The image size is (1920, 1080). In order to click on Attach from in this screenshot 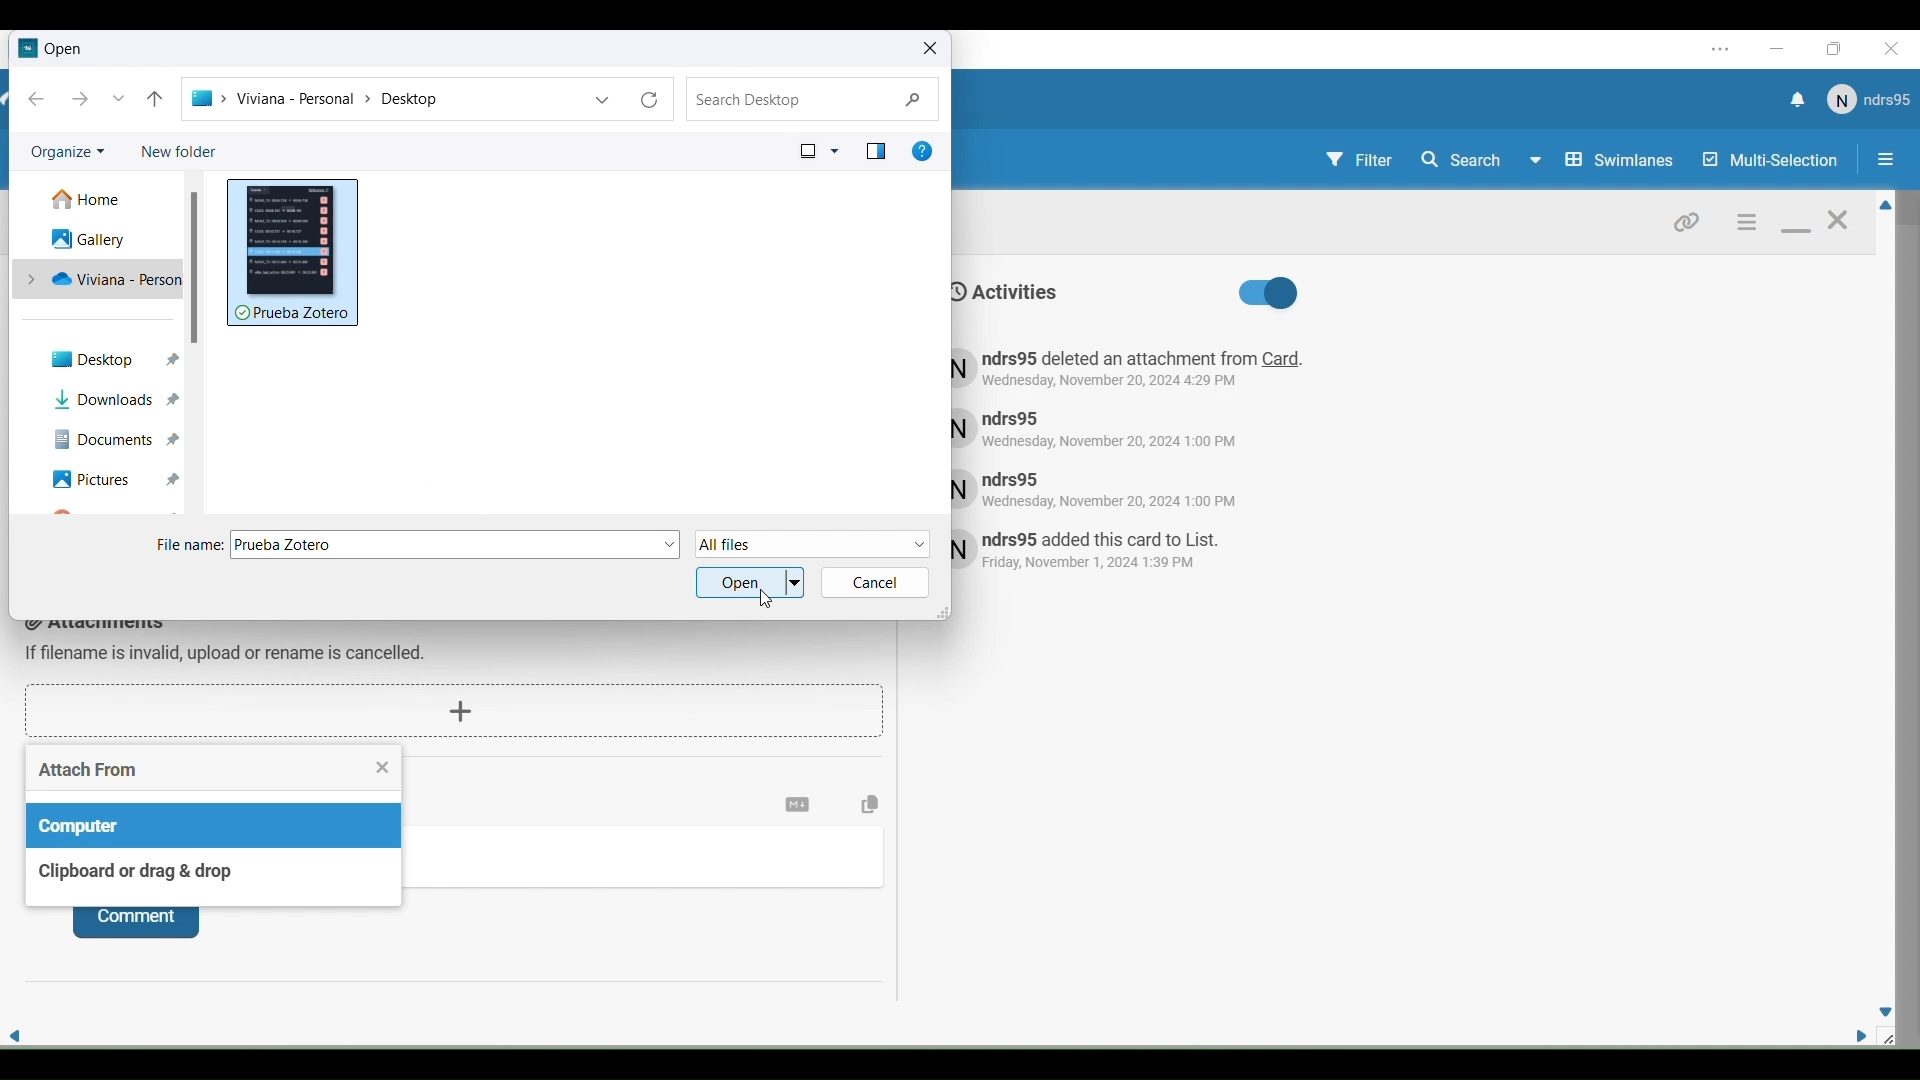, I will do `click(200, 767)`.